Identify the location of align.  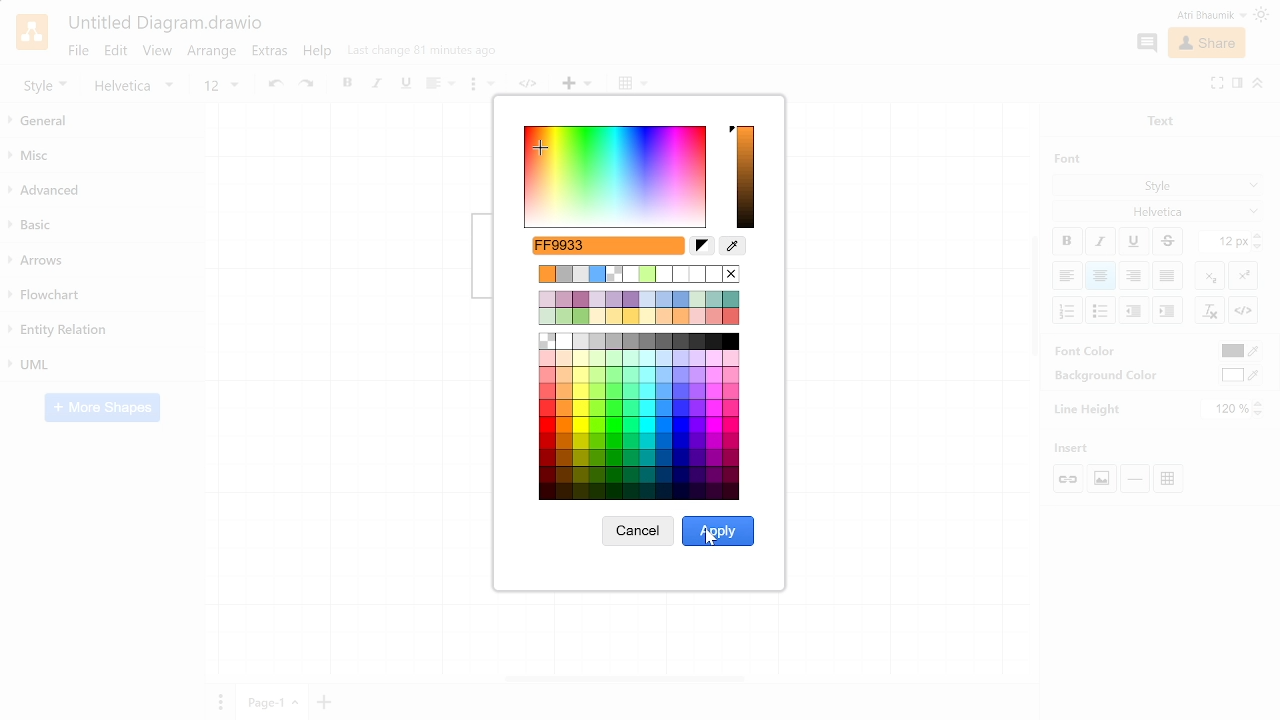
(438, 85).